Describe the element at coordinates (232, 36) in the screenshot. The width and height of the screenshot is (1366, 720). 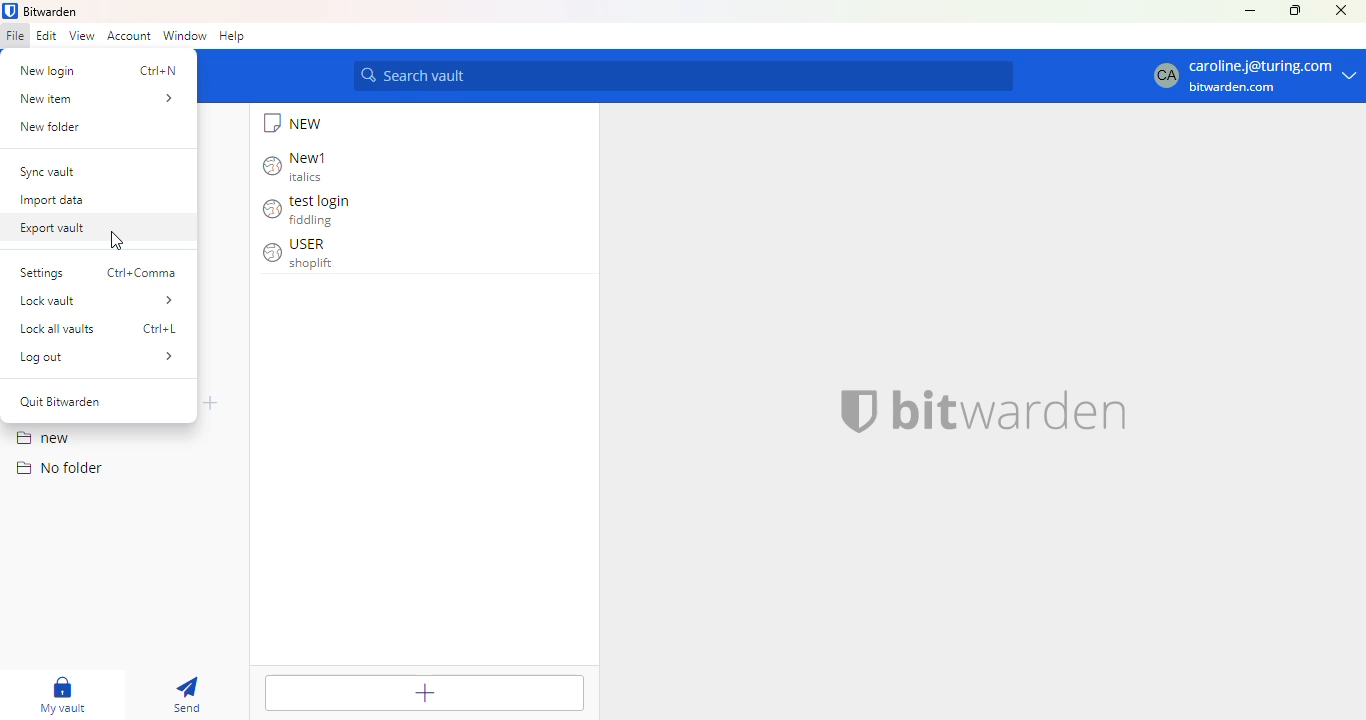
I see `help` at that location.